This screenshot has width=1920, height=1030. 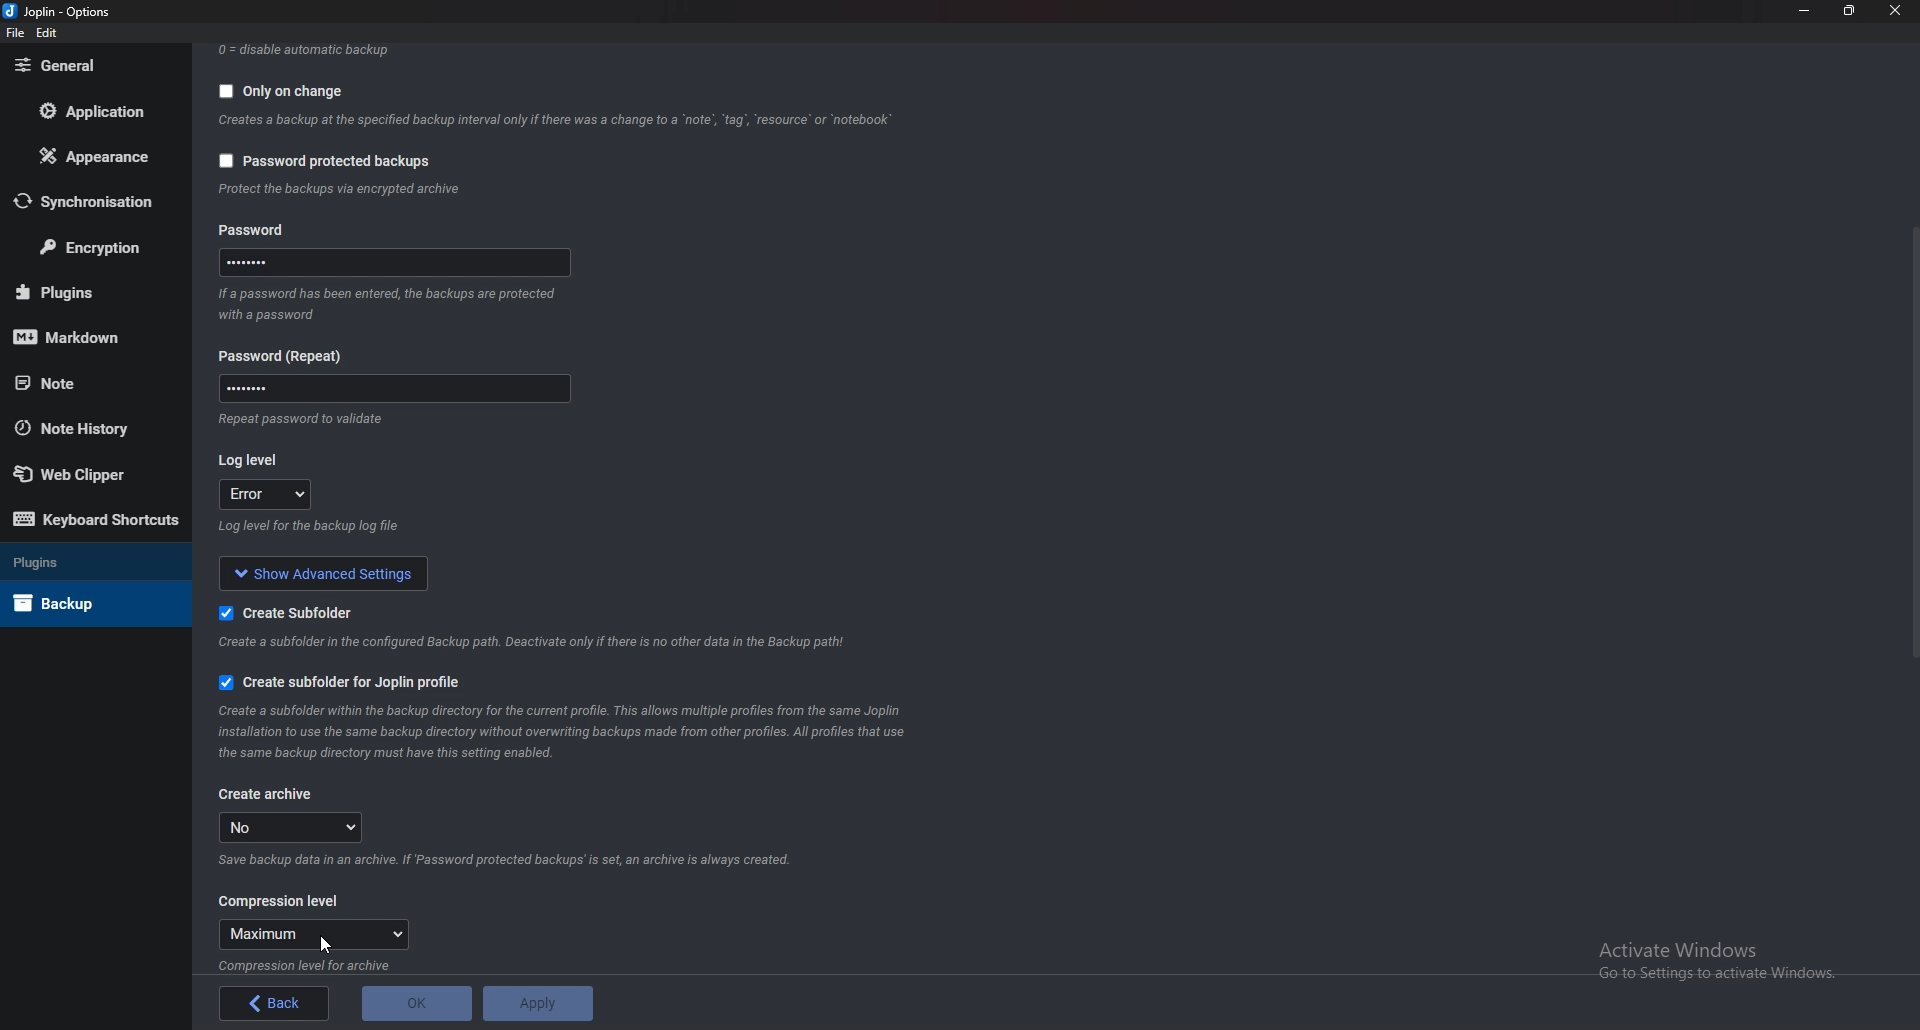 I want to click on Log level, so click(x=254, y=460).